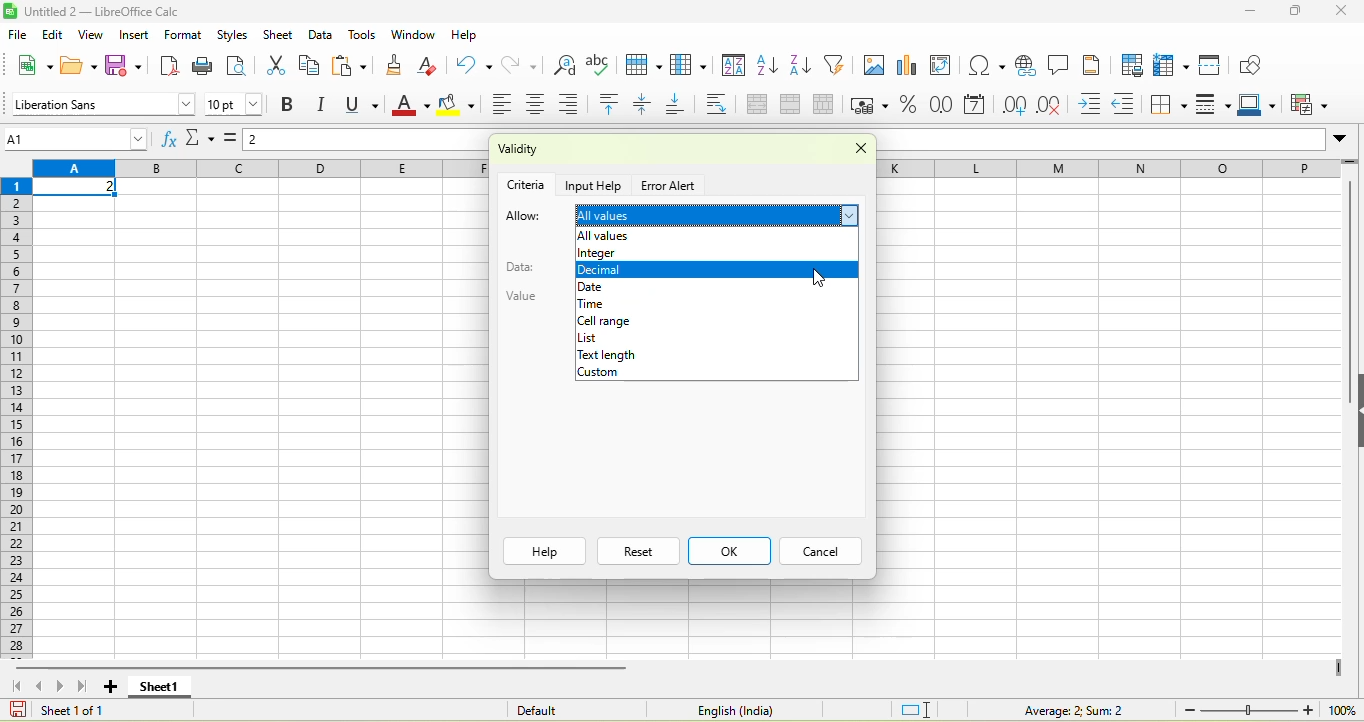 This screenshot has width=1364, height=722. Describe the element at coordinates (94, 35) in the screenshot. I see `view` at that location.